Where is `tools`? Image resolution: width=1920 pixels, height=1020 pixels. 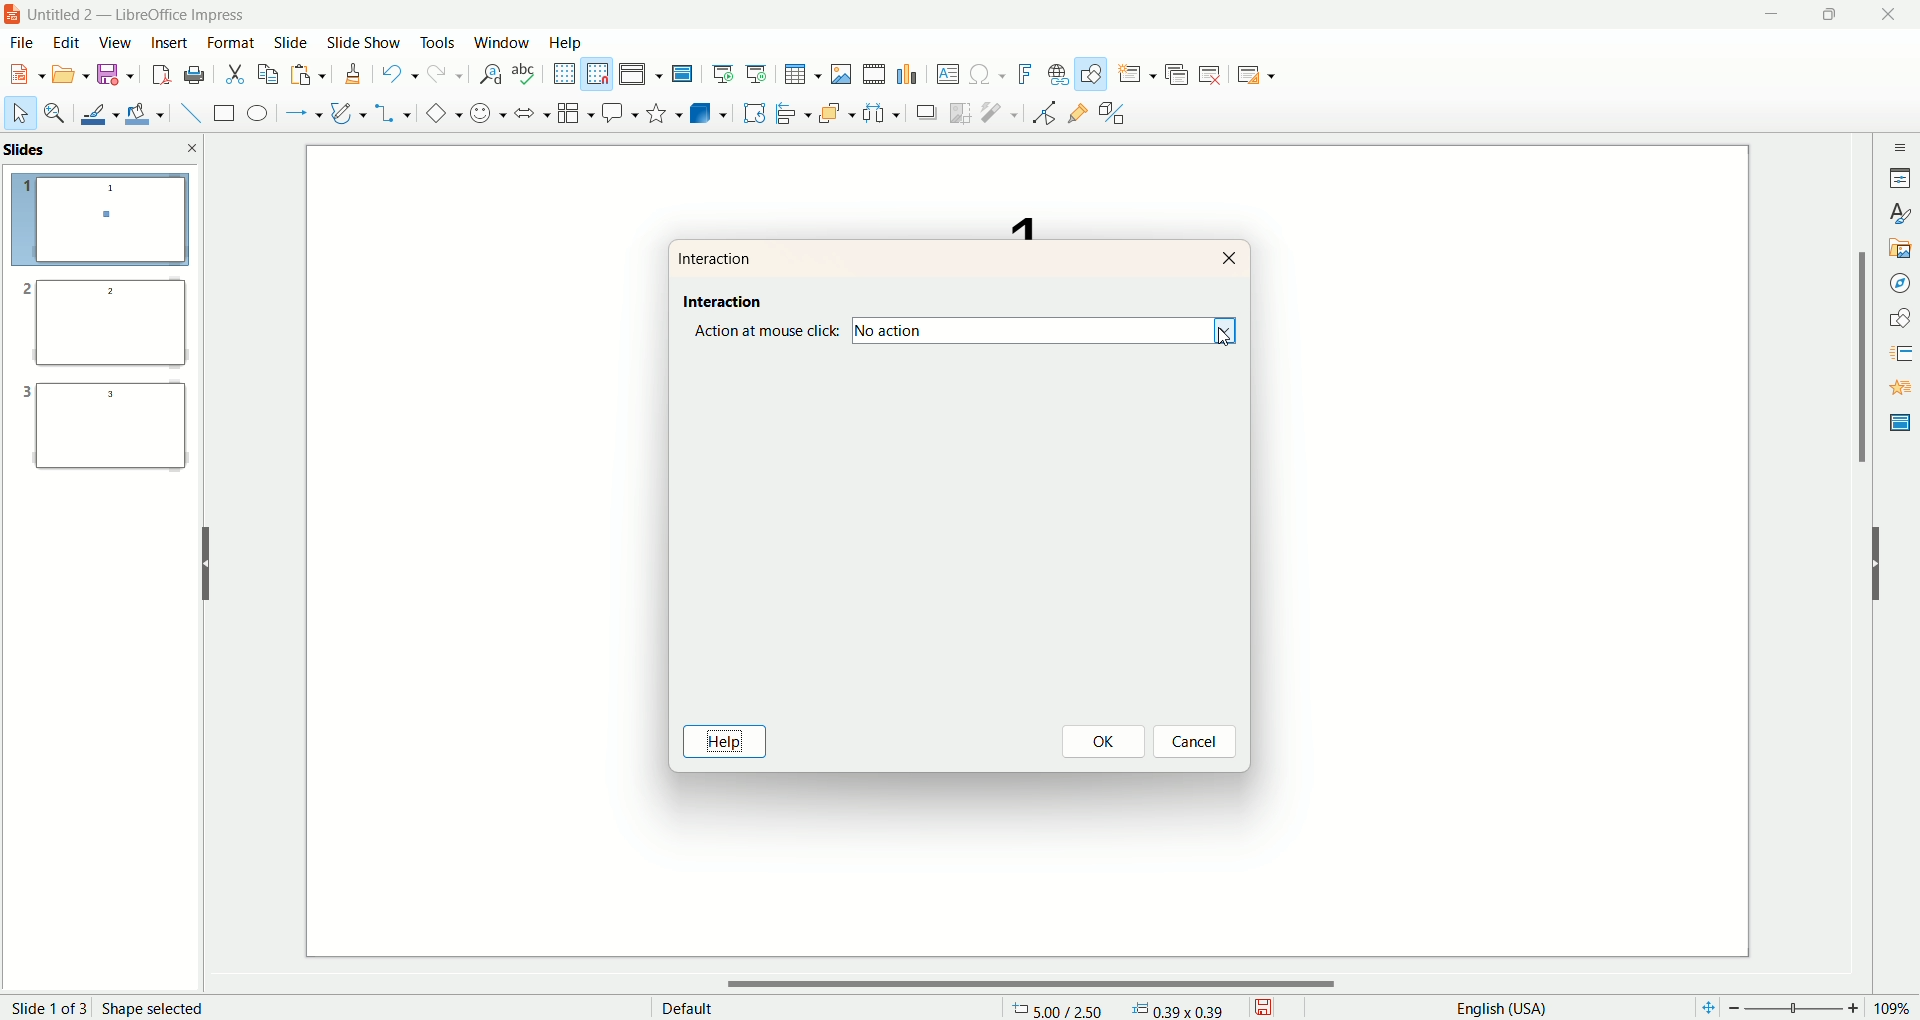
tools is located at coordinates (440, 47).